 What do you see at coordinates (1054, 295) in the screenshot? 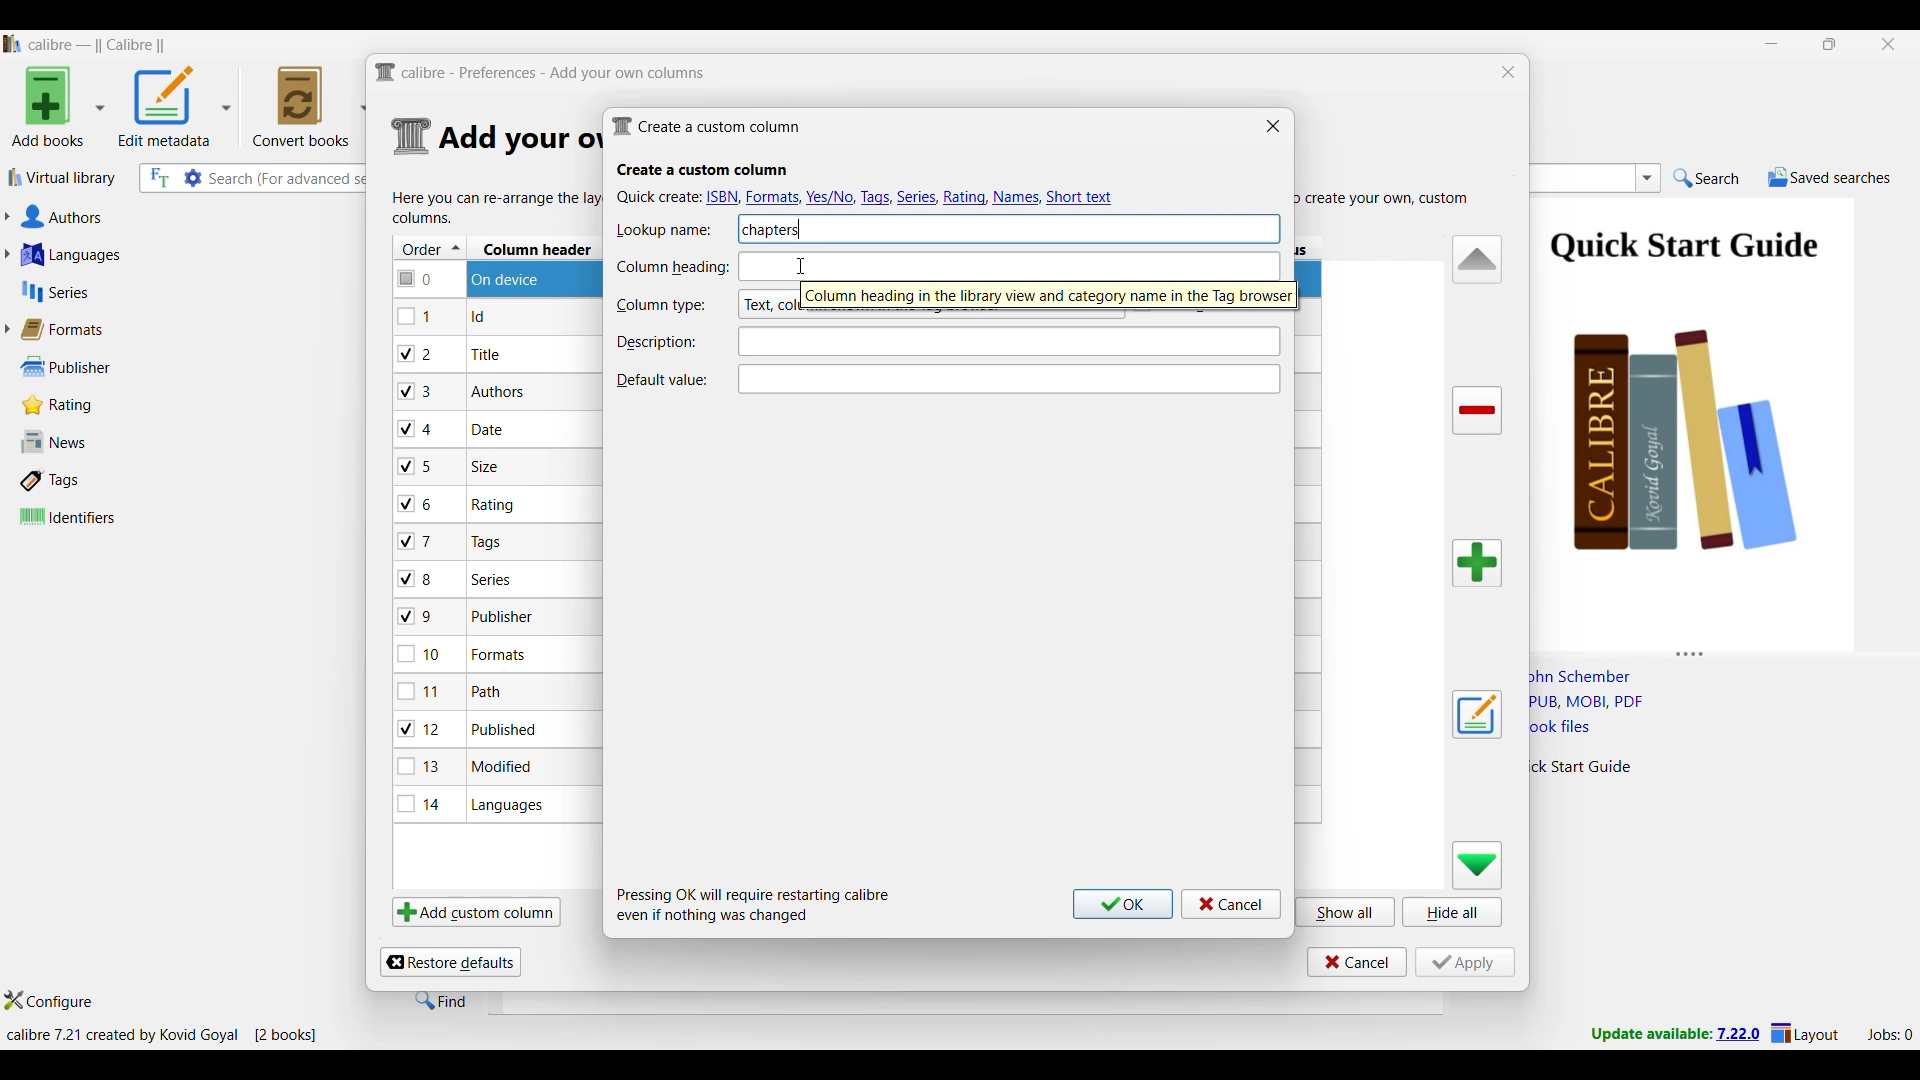
I see `cursor action description` at bounding box center [1054, 295].